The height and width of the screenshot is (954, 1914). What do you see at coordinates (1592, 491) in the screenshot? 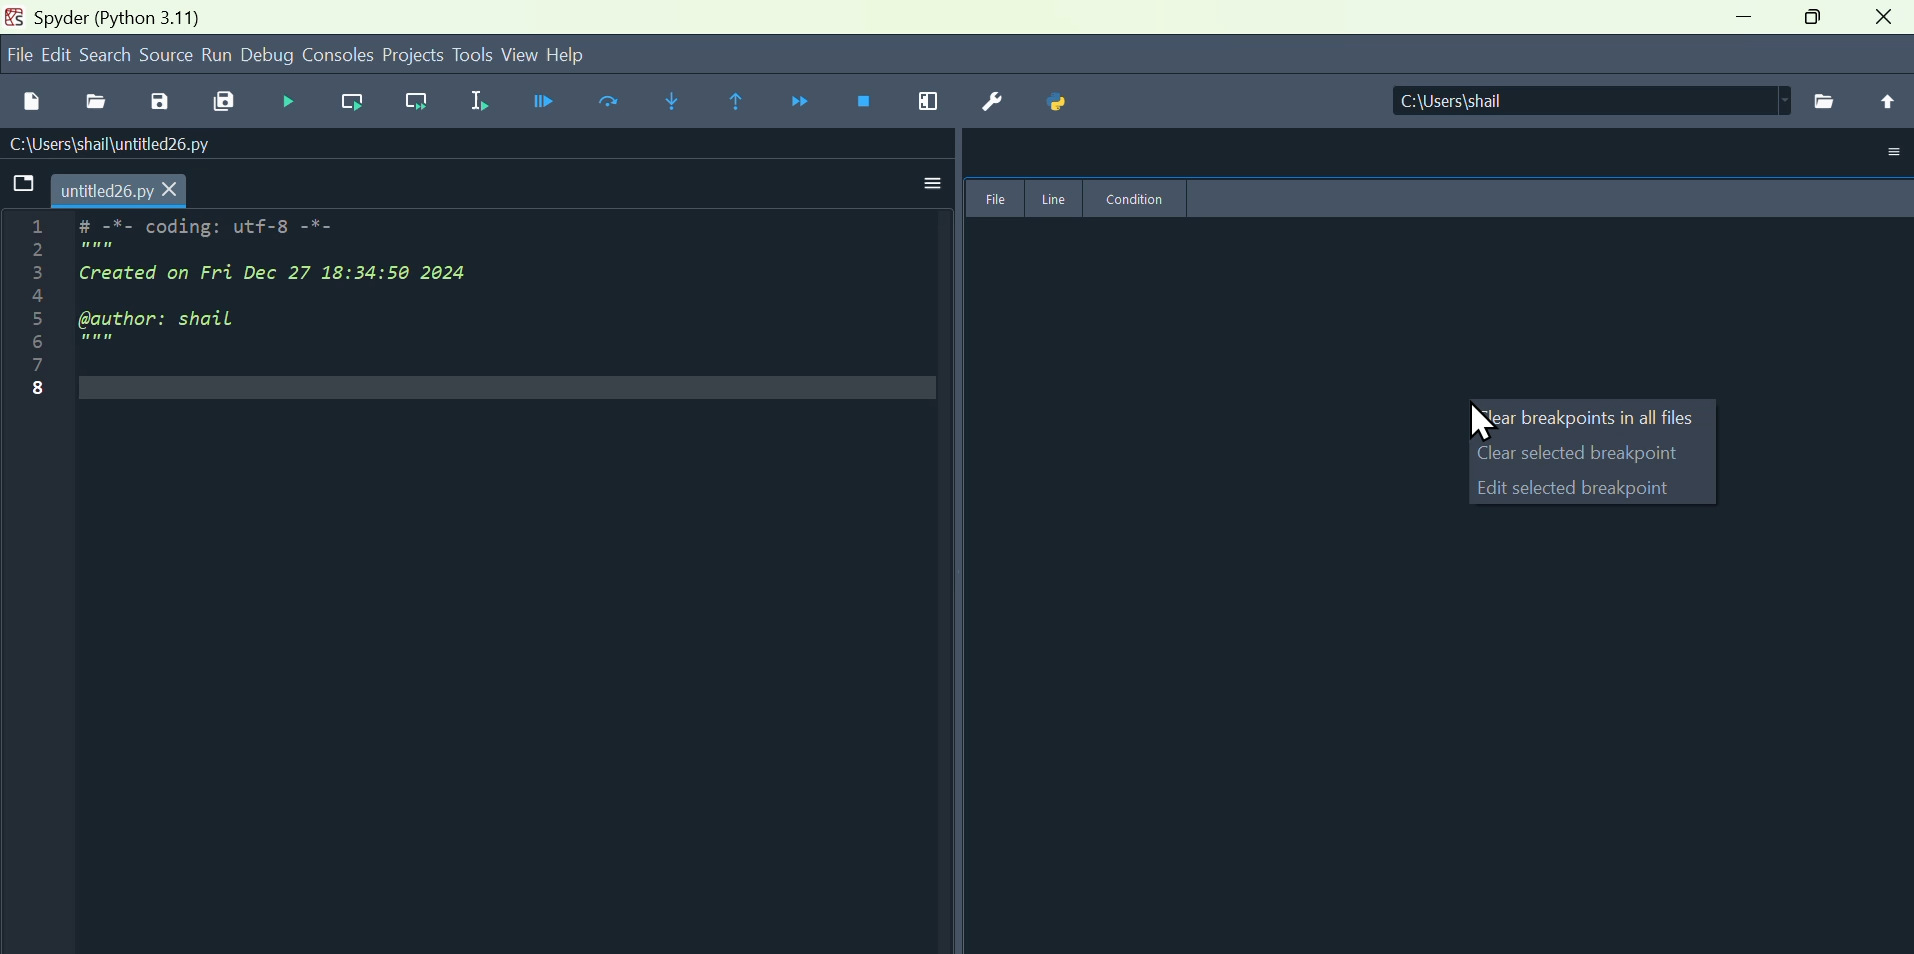
I see `Edit selected breakpoints` at bounding box center [1592, 491].